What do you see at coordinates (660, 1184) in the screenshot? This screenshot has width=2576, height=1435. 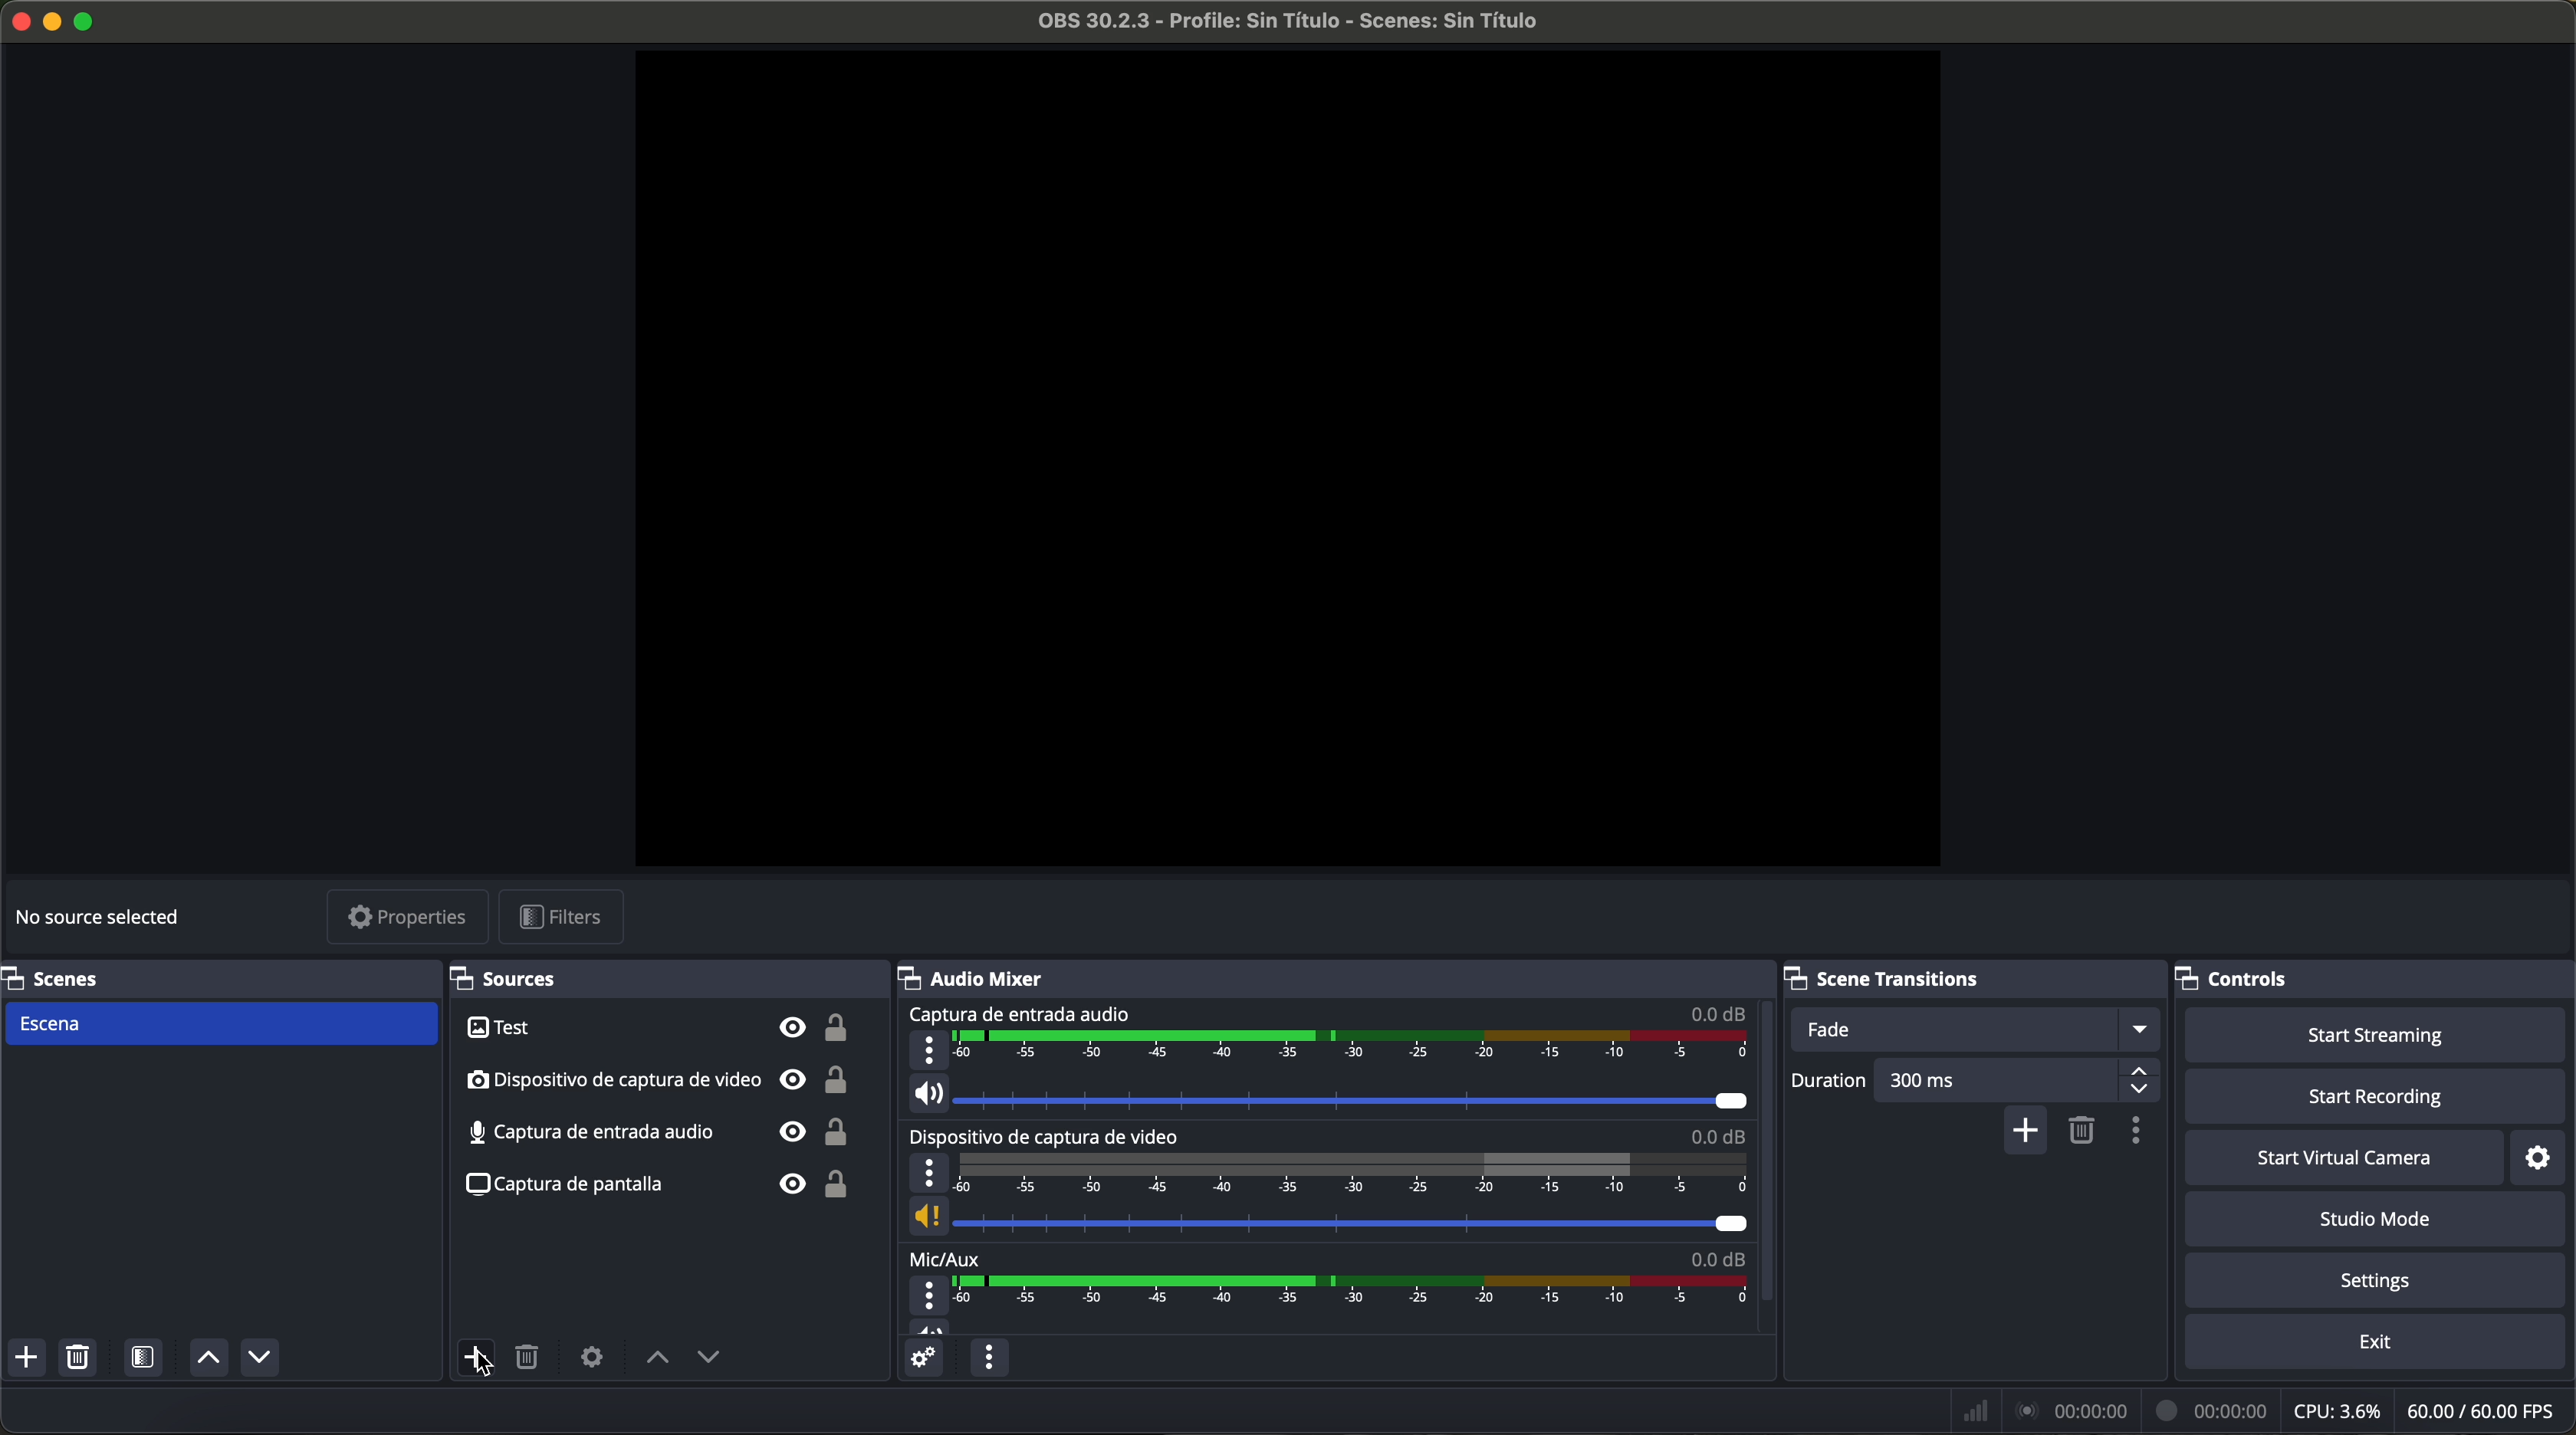 I see `screenshot` at bounding box center [660, 1184].